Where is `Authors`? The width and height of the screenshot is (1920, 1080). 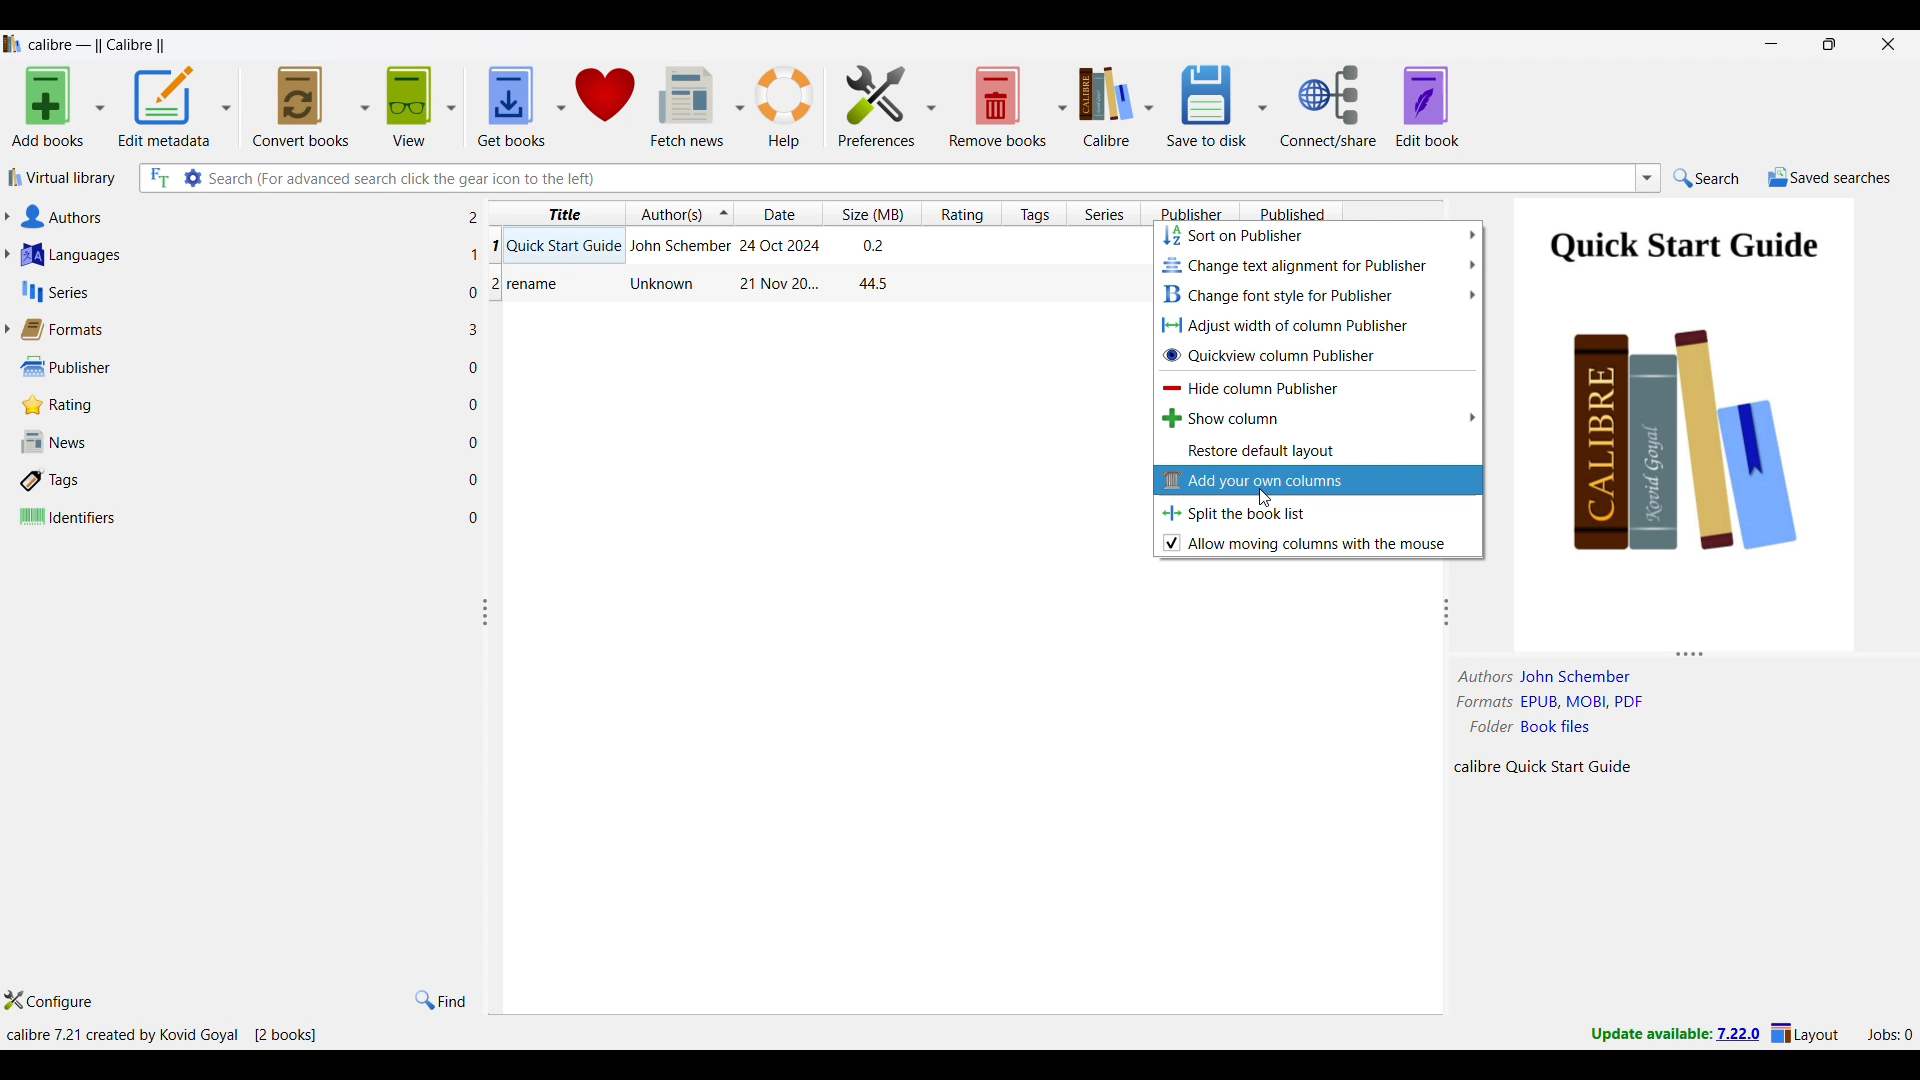
Authors is located at coordinates (238, 216).